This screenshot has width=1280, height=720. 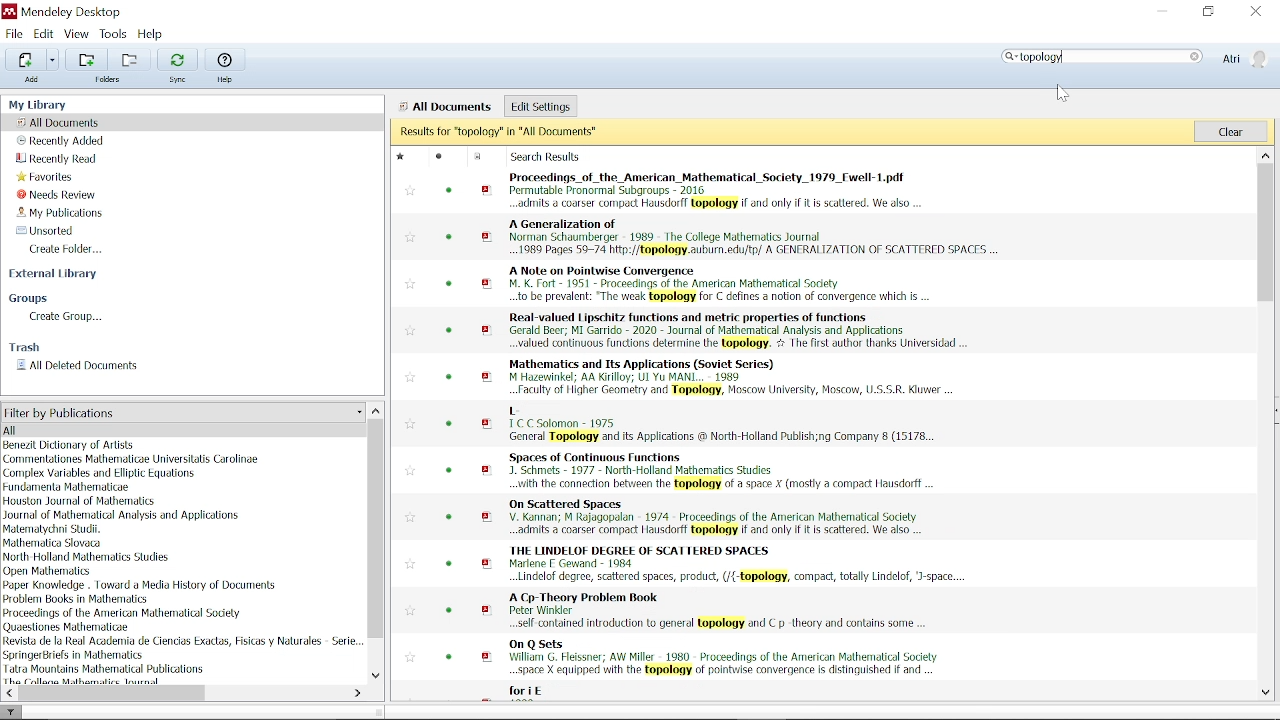 What do you see at coordinates (451, 469) in the screenshot?
I see `read` at bounding box center [451, 469].